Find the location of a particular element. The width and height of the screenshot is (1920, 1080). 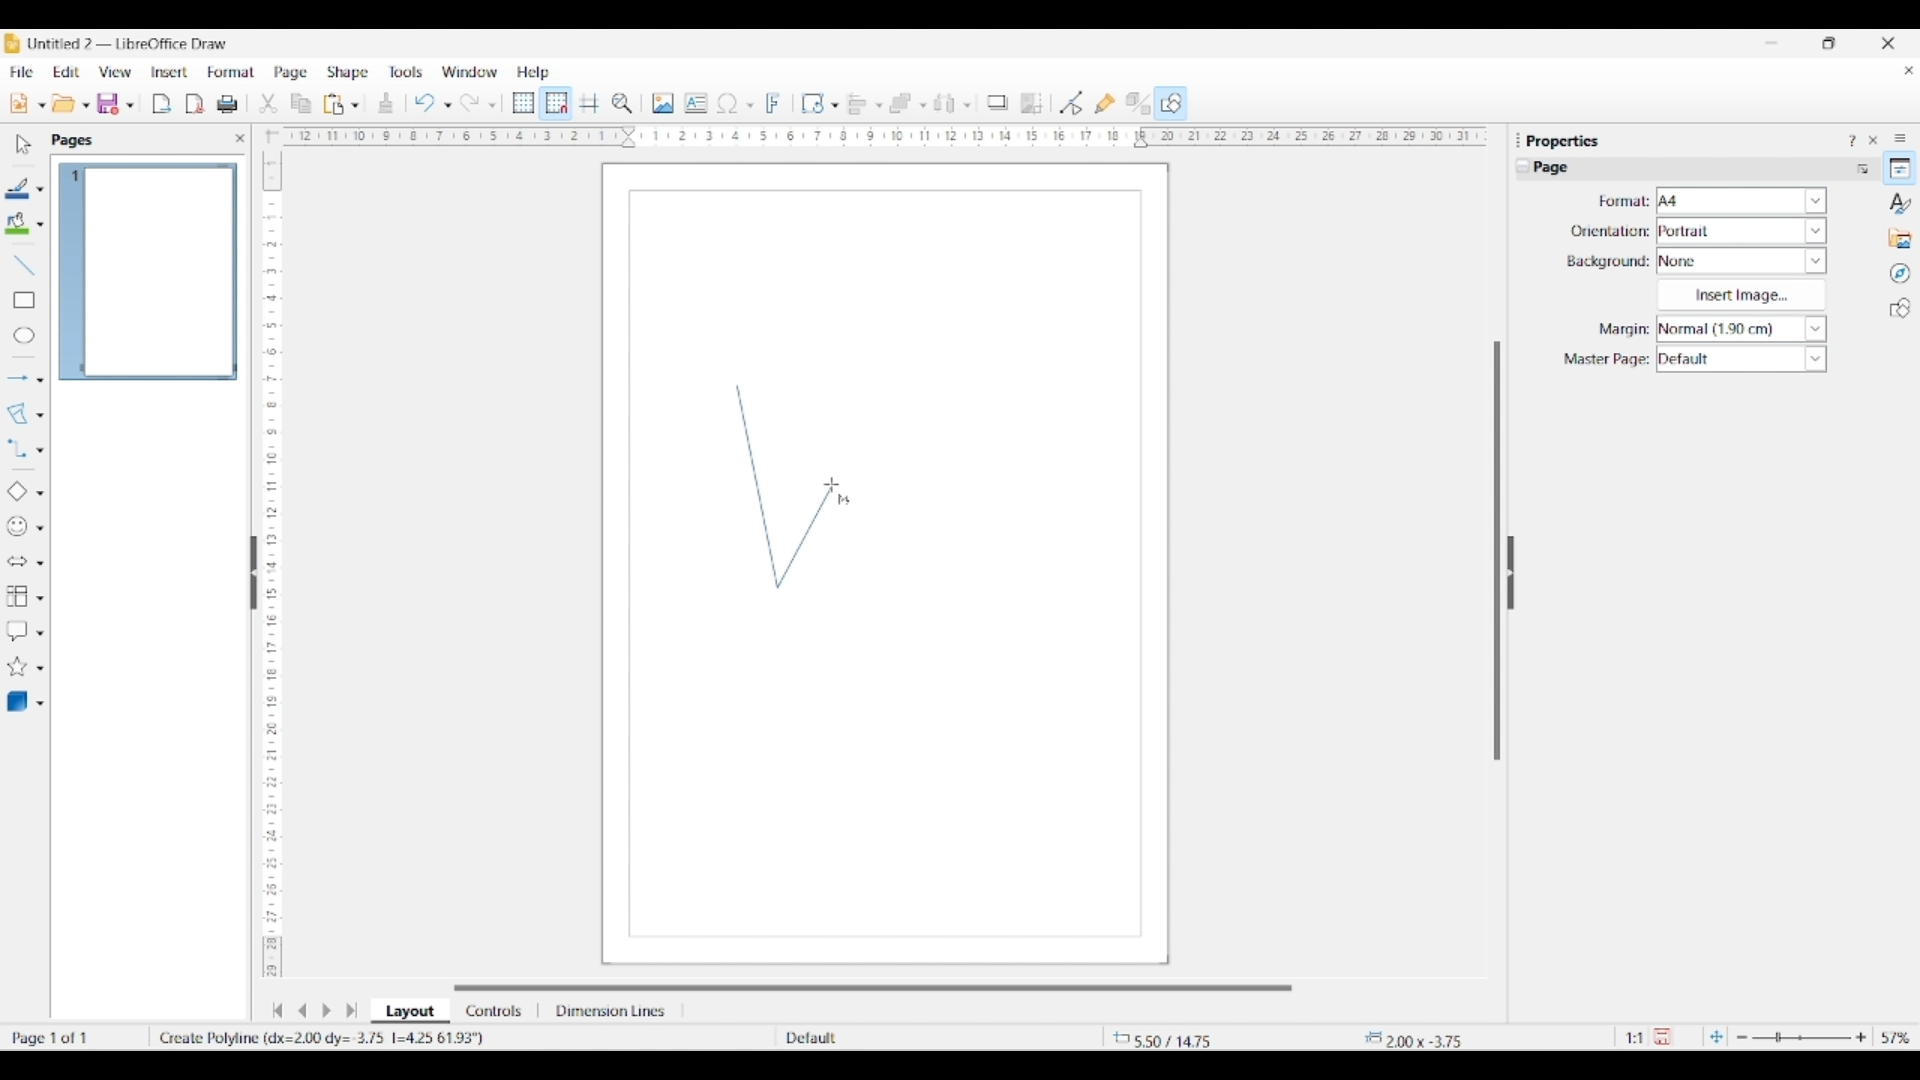

Helplines while moving is located at coordinates (589, 102).